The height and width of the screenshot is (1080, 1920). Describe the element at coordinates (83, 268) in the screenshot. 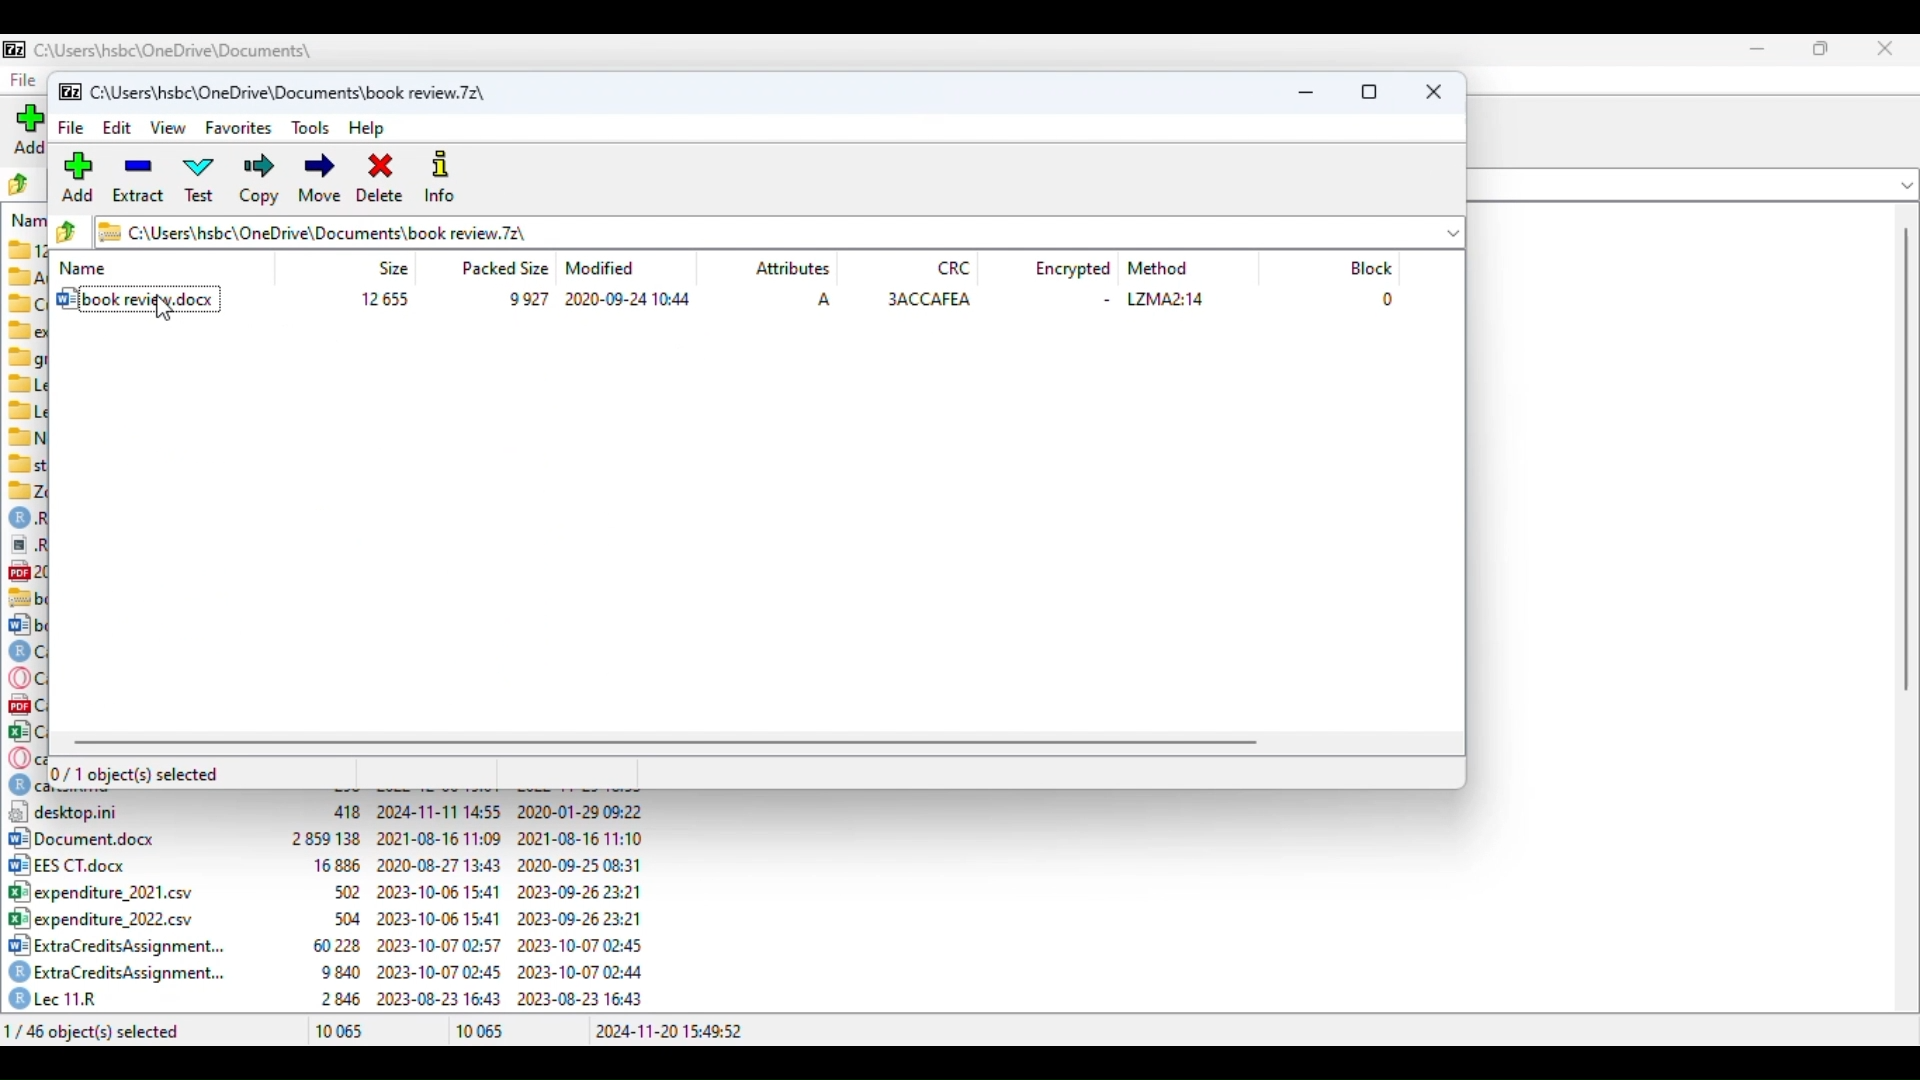

I see `name` at that location.